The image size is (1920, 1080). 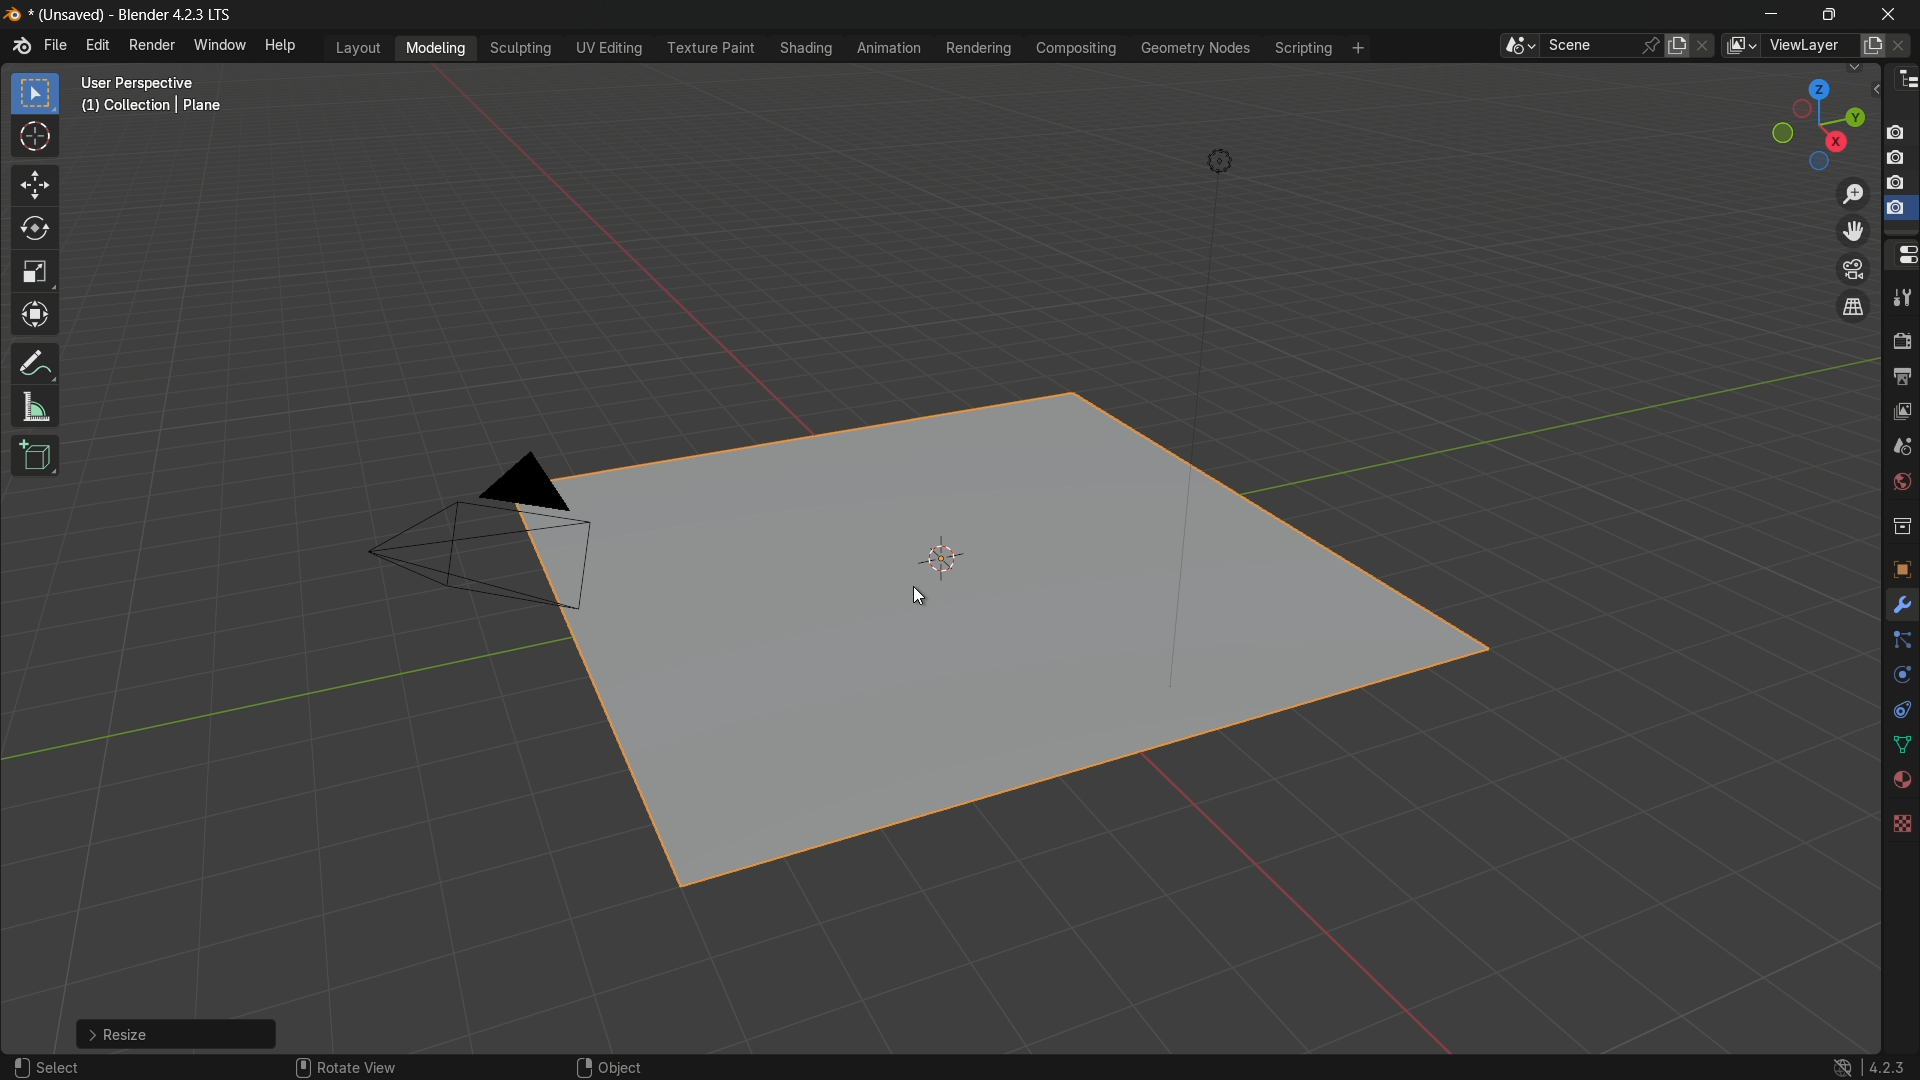 I want to click on new scene, so click(x=1679, y=46).